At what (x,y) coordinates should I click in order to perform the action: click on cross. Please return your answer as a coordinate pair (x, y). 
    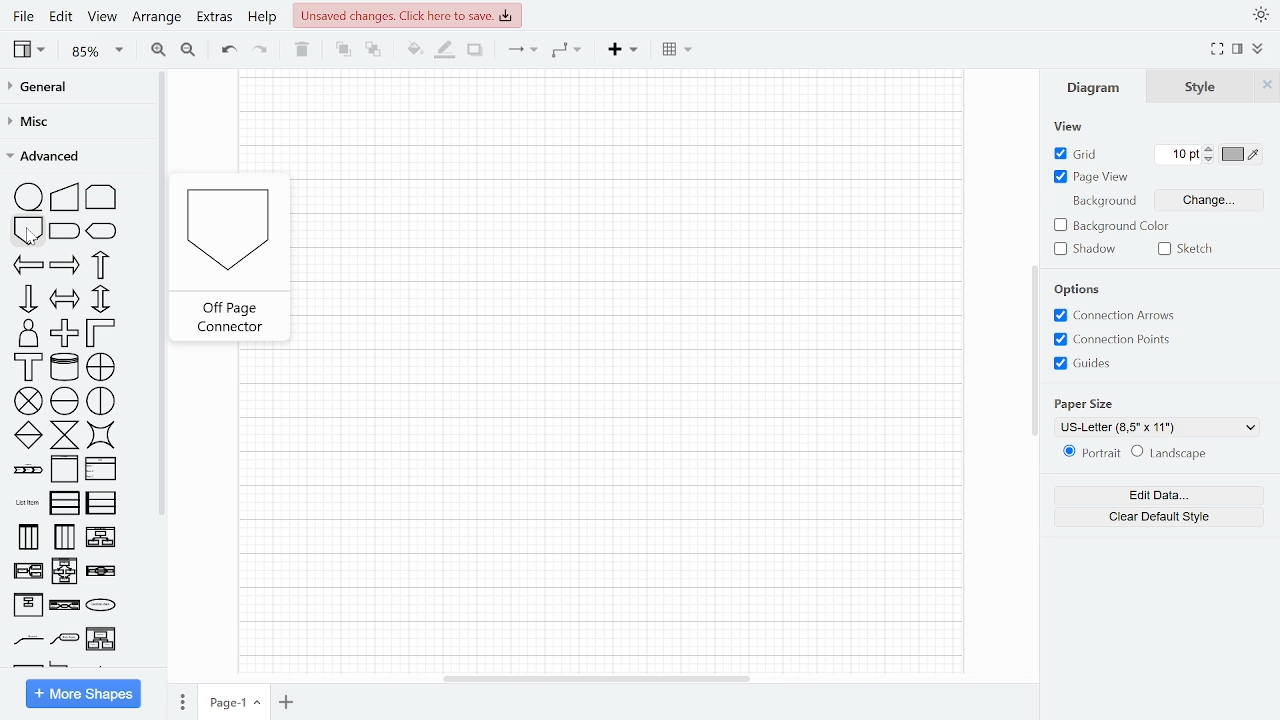
    Looking at the image, I should click on (64, 333).